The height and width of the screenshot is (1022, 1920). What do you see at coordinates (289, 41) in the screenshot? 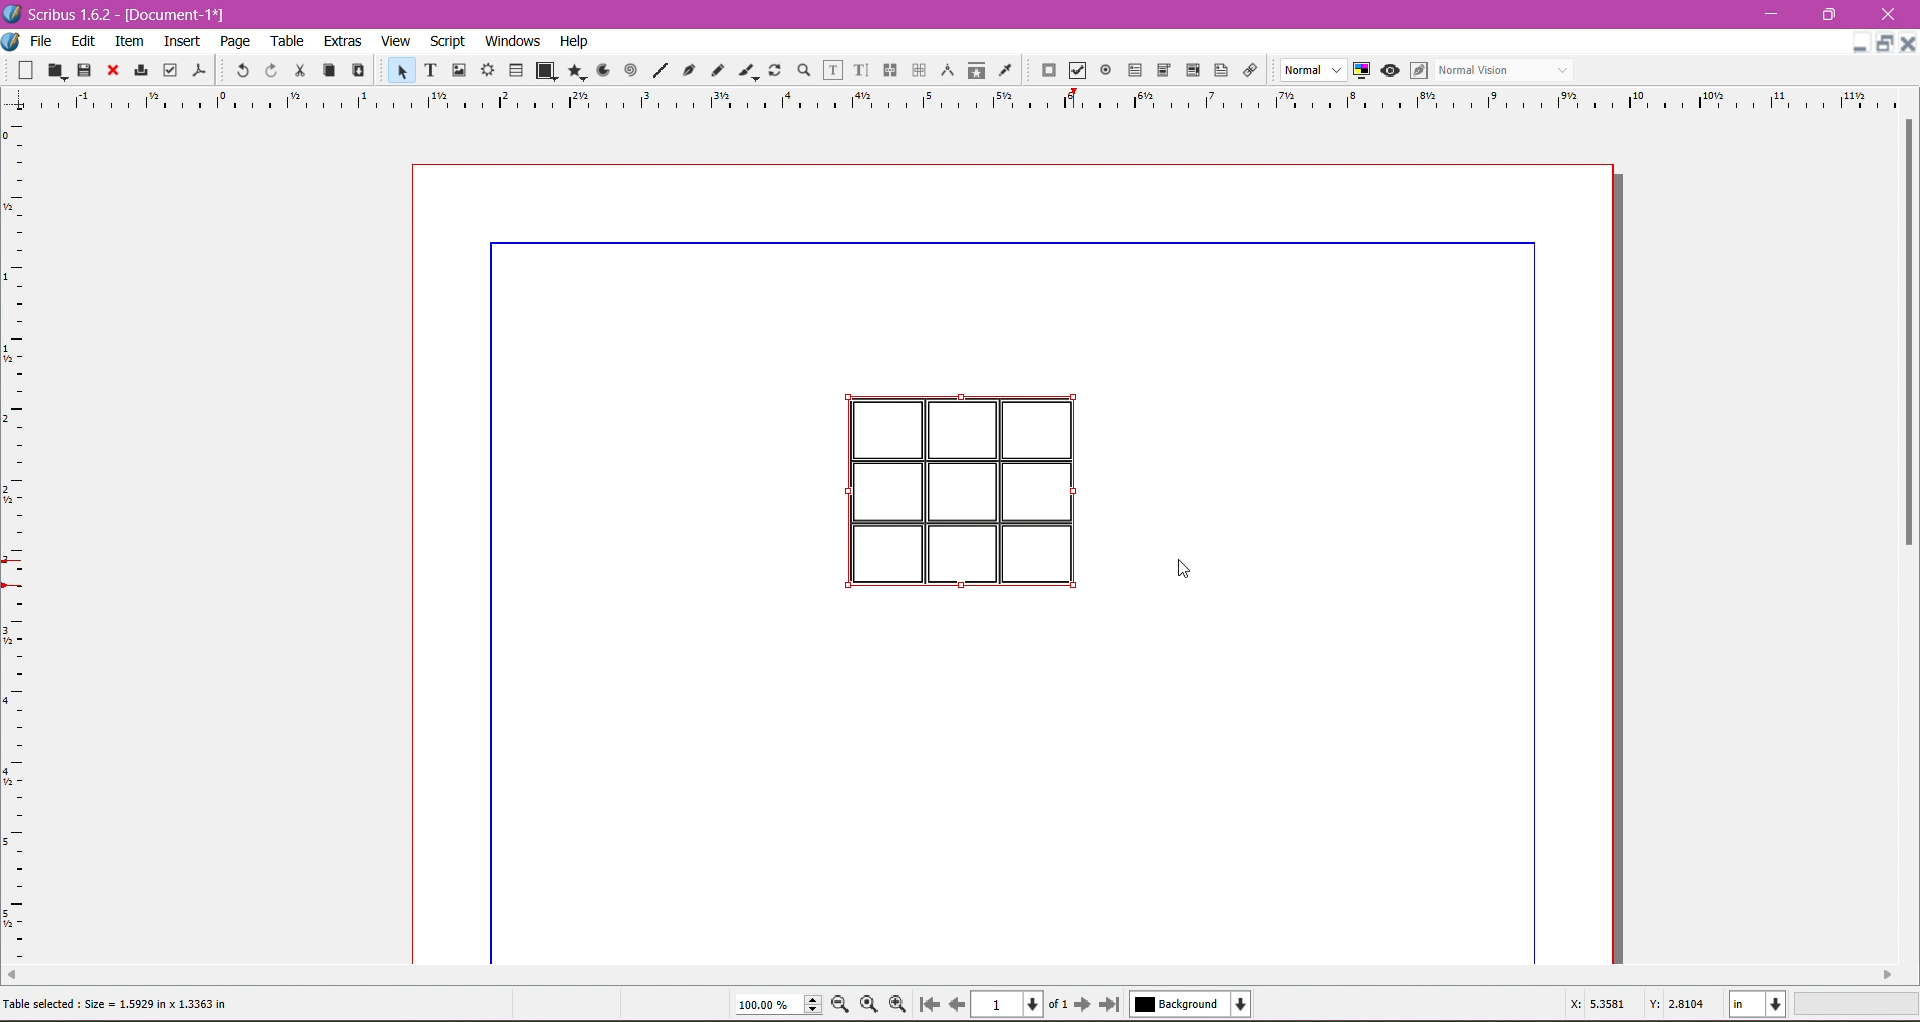
I see `Table` at bounding box center [289, 41].